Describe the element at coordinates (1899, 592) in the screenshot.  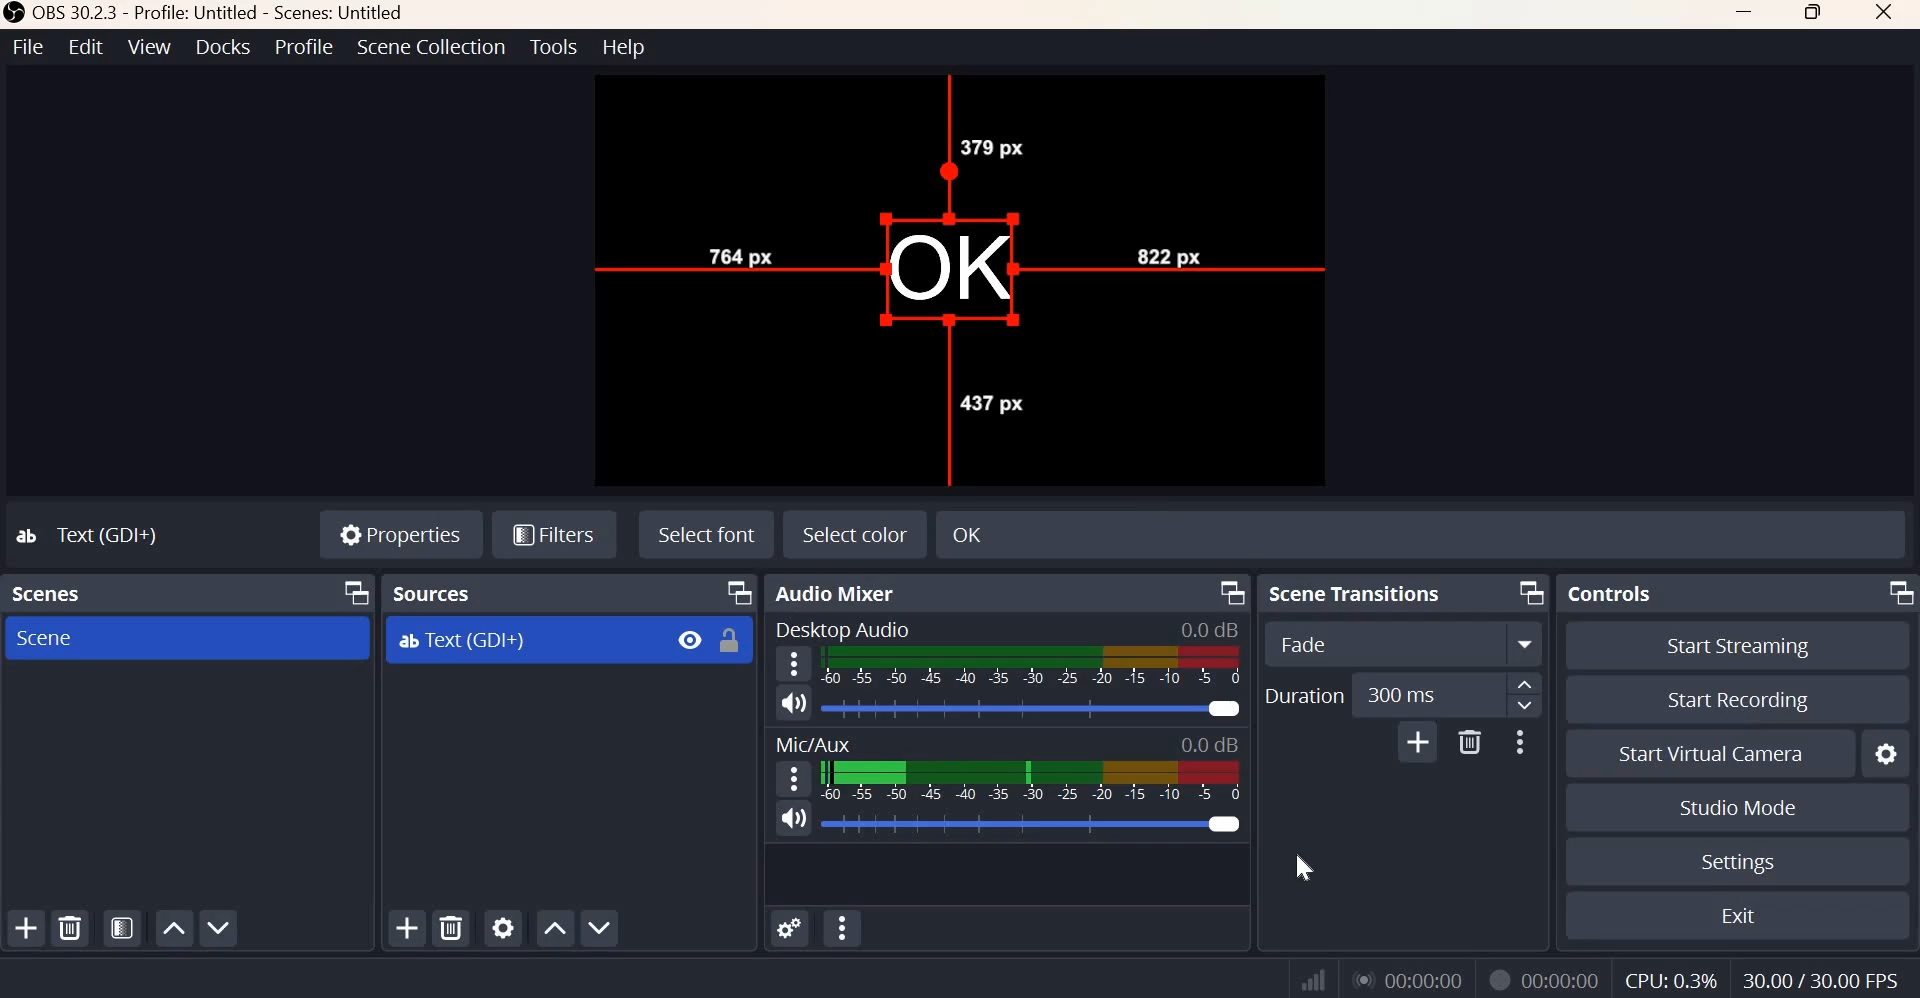
I see `Dock Options icon` at that location.